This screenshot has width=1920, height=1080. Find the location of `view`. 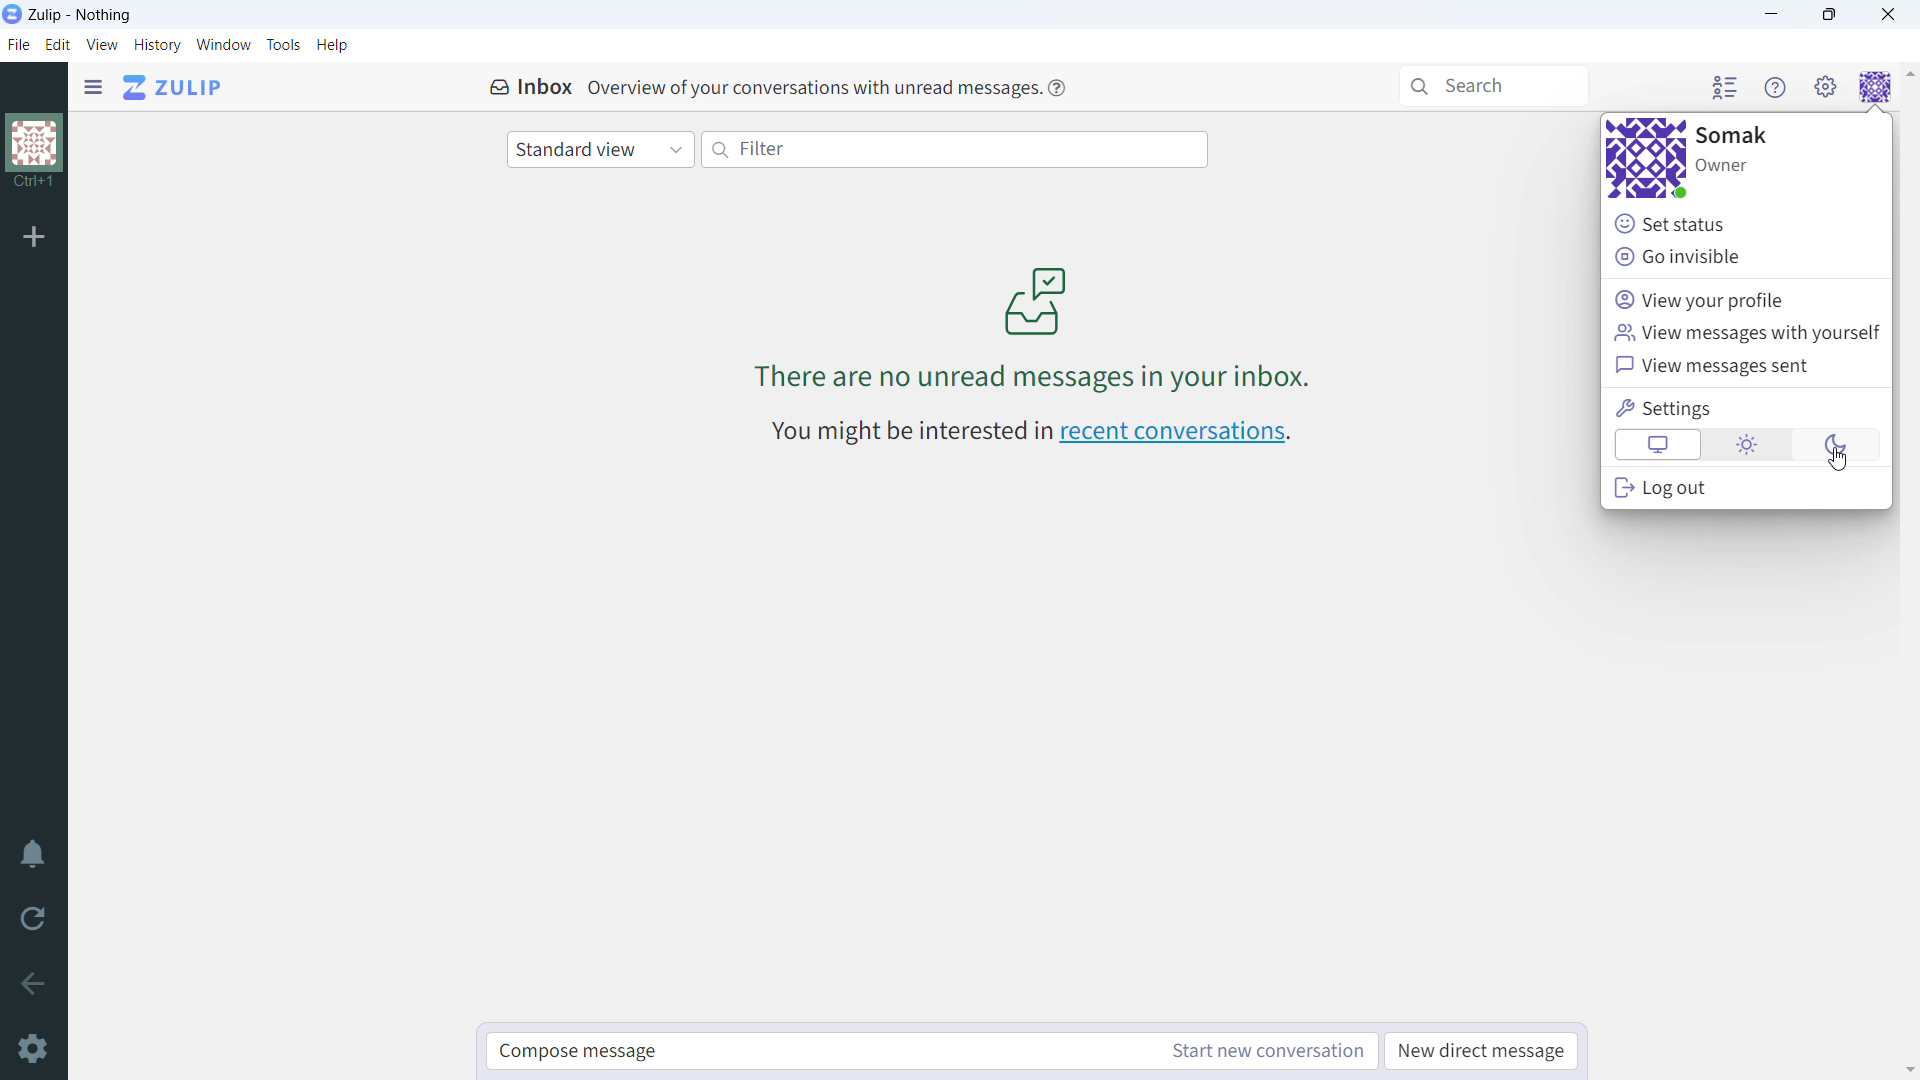

view is located at coordinates (104, 44).